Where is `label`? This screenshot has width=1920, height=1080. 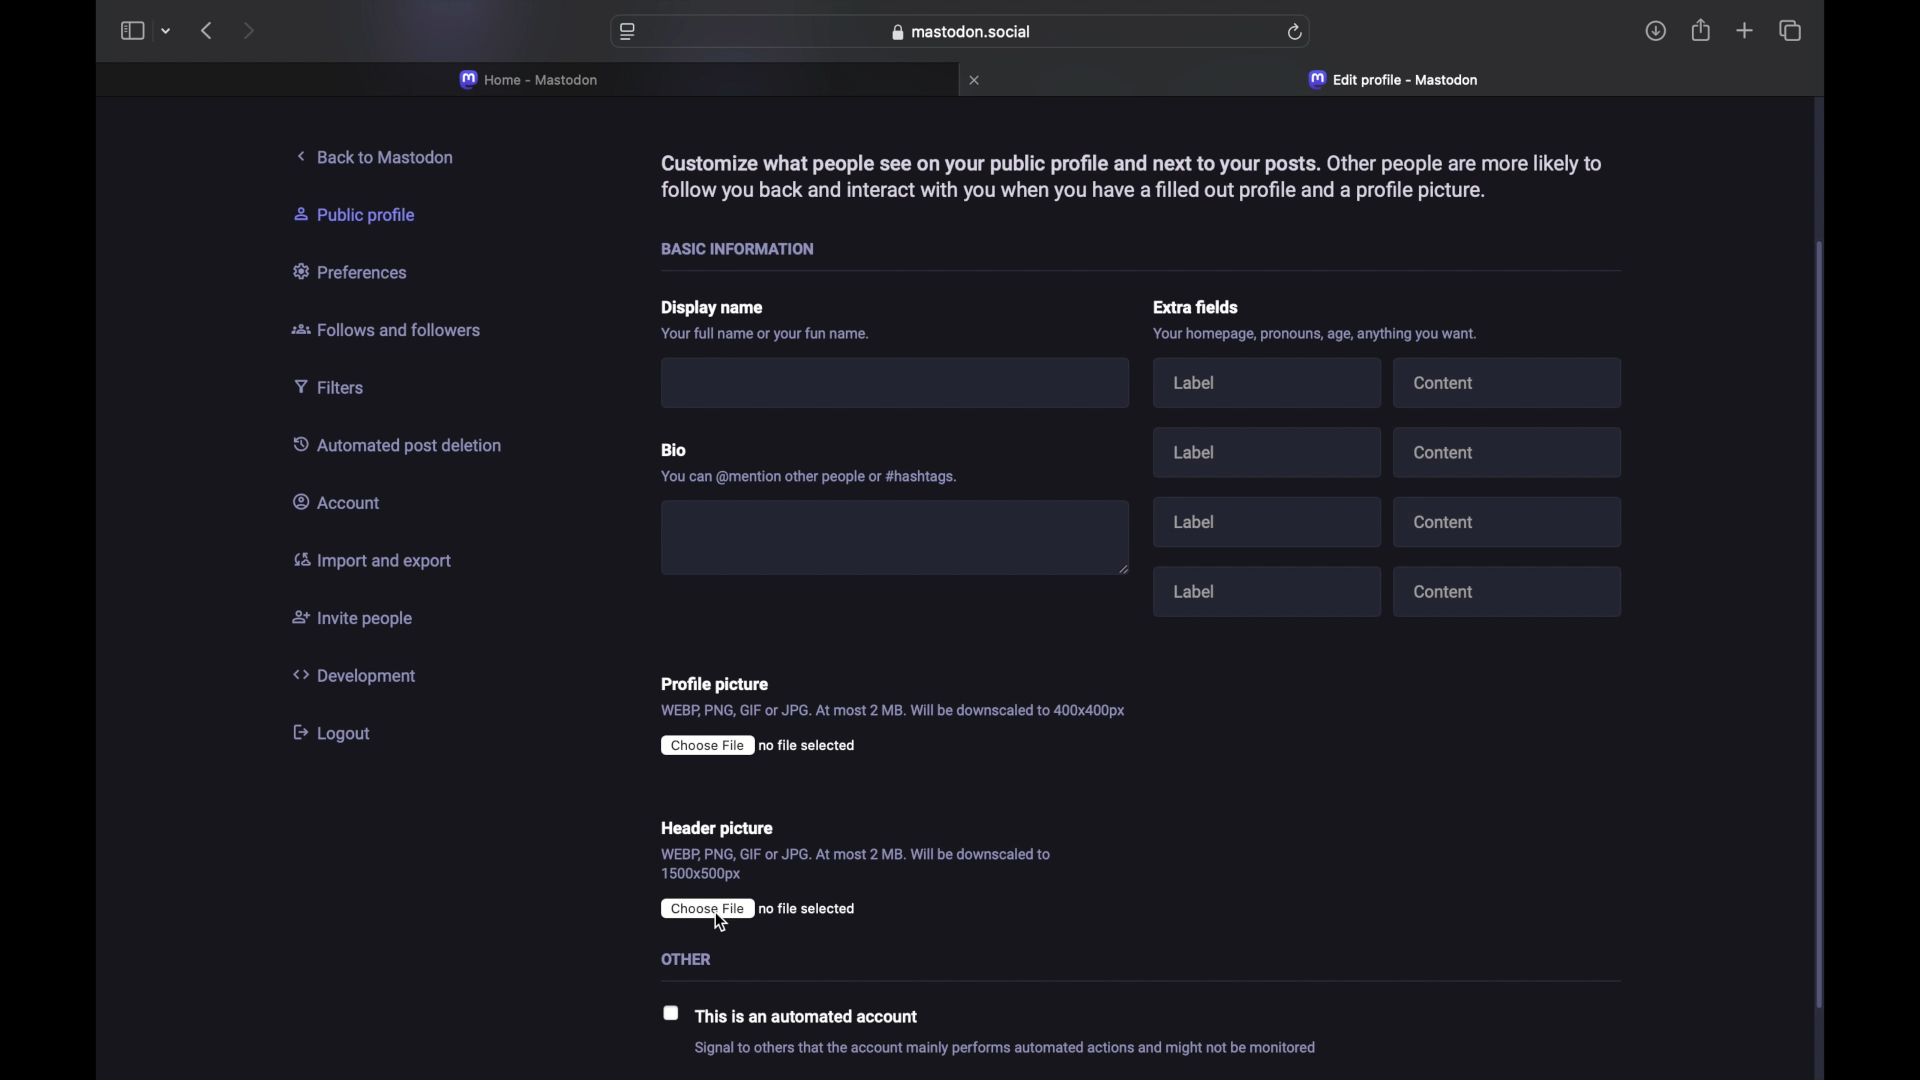
label is located at coordinates (1273, 387).